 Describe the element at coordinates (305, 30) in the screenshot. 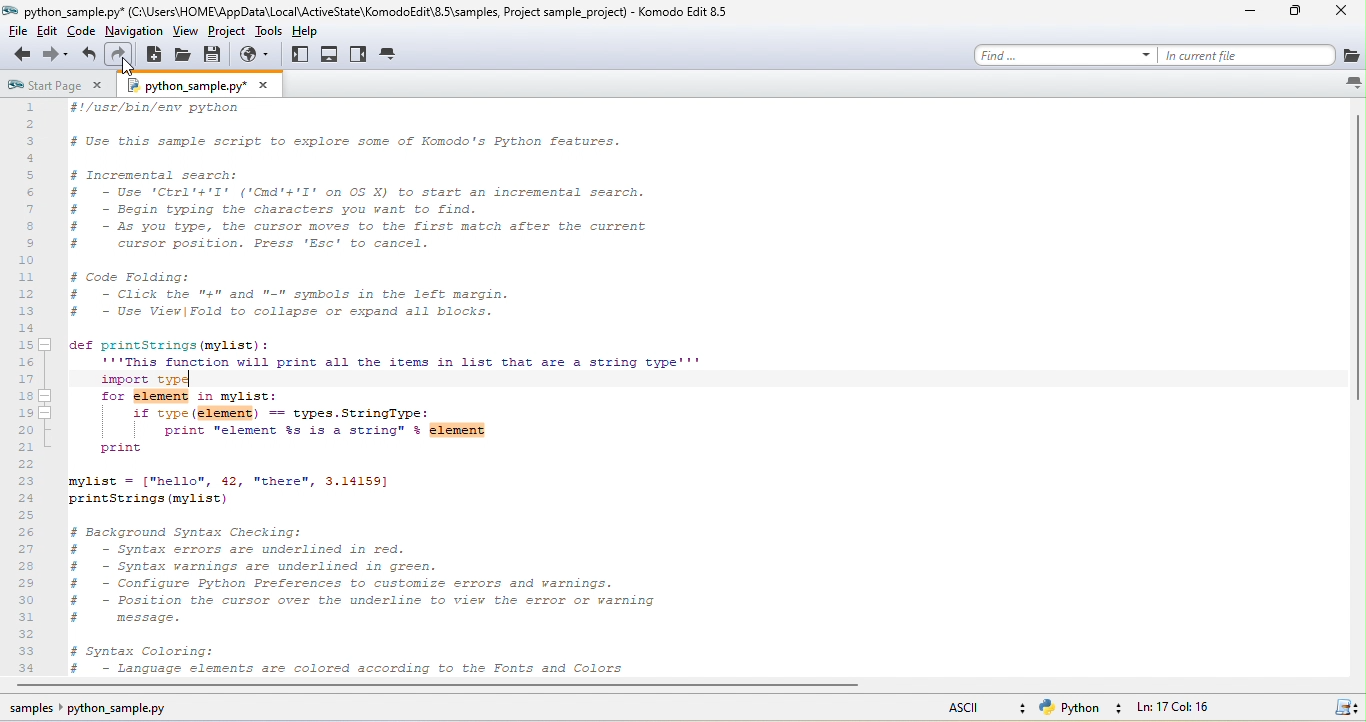

I see `help` at that location.